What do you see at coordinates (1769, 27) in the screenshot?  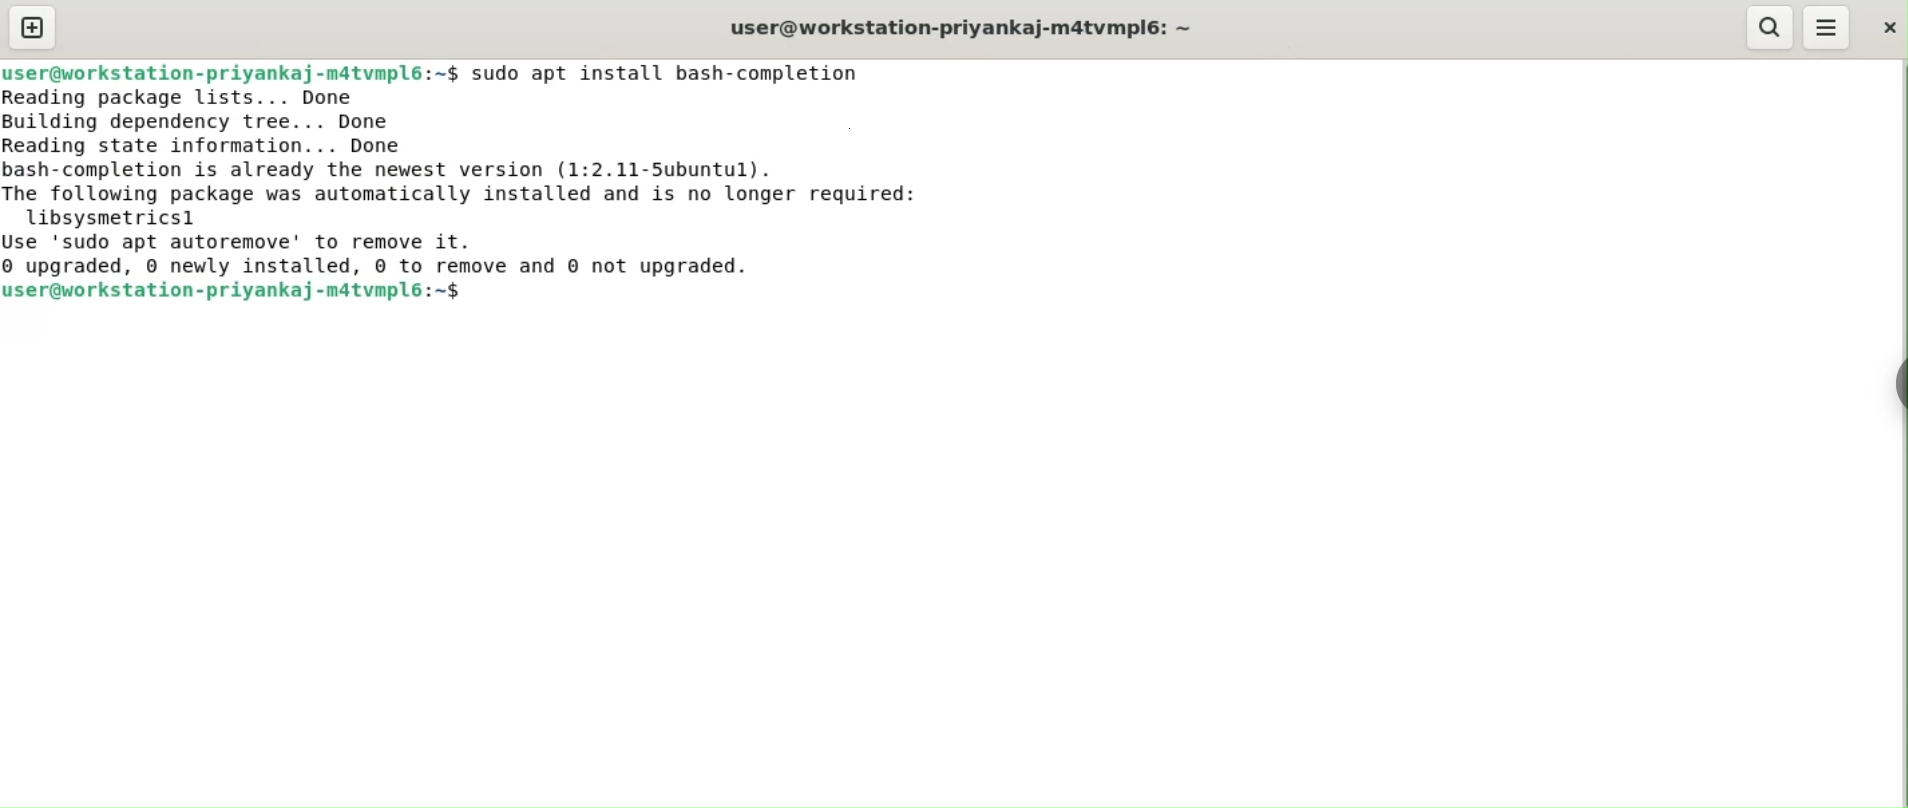 I see `search` at bounding box center [1769, 27].